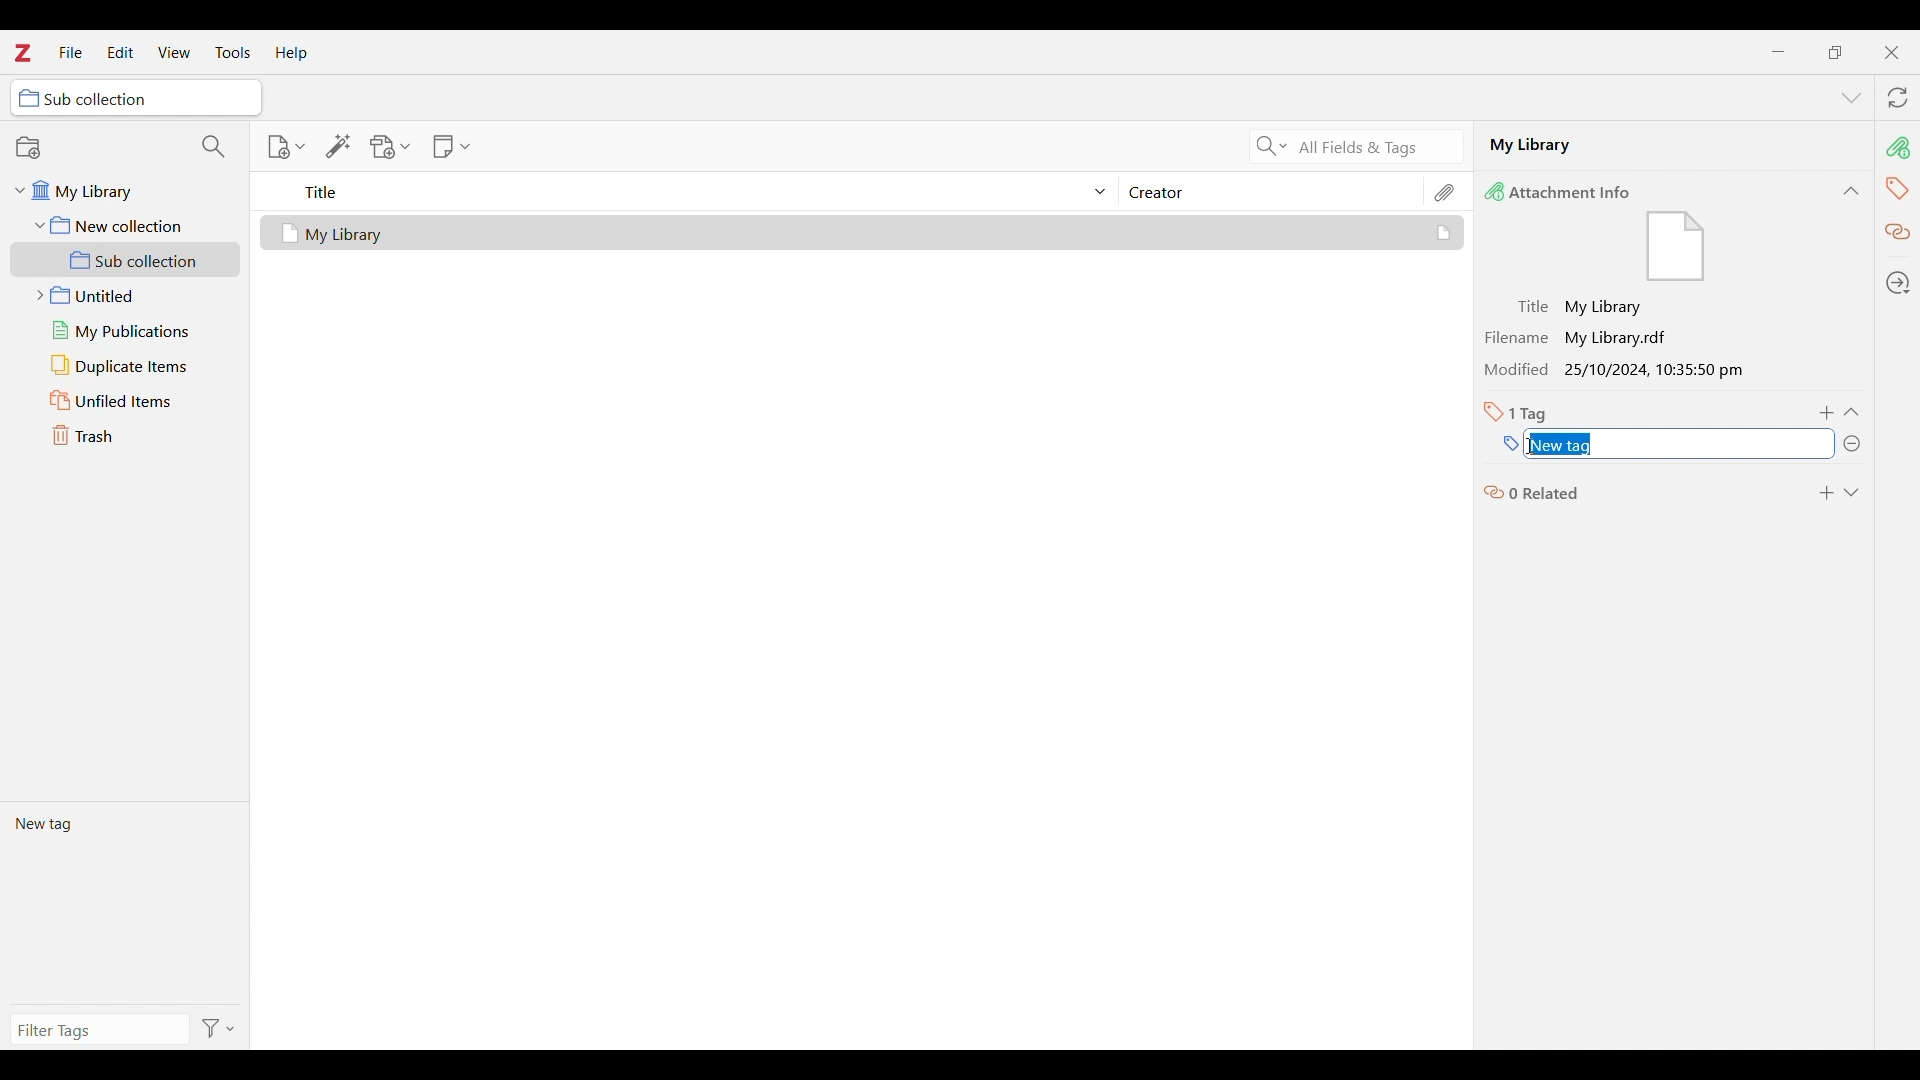  What do you see at coordinates (286, 147) in the screenshot?
I see `New item options` at bounding box center [286, 147].